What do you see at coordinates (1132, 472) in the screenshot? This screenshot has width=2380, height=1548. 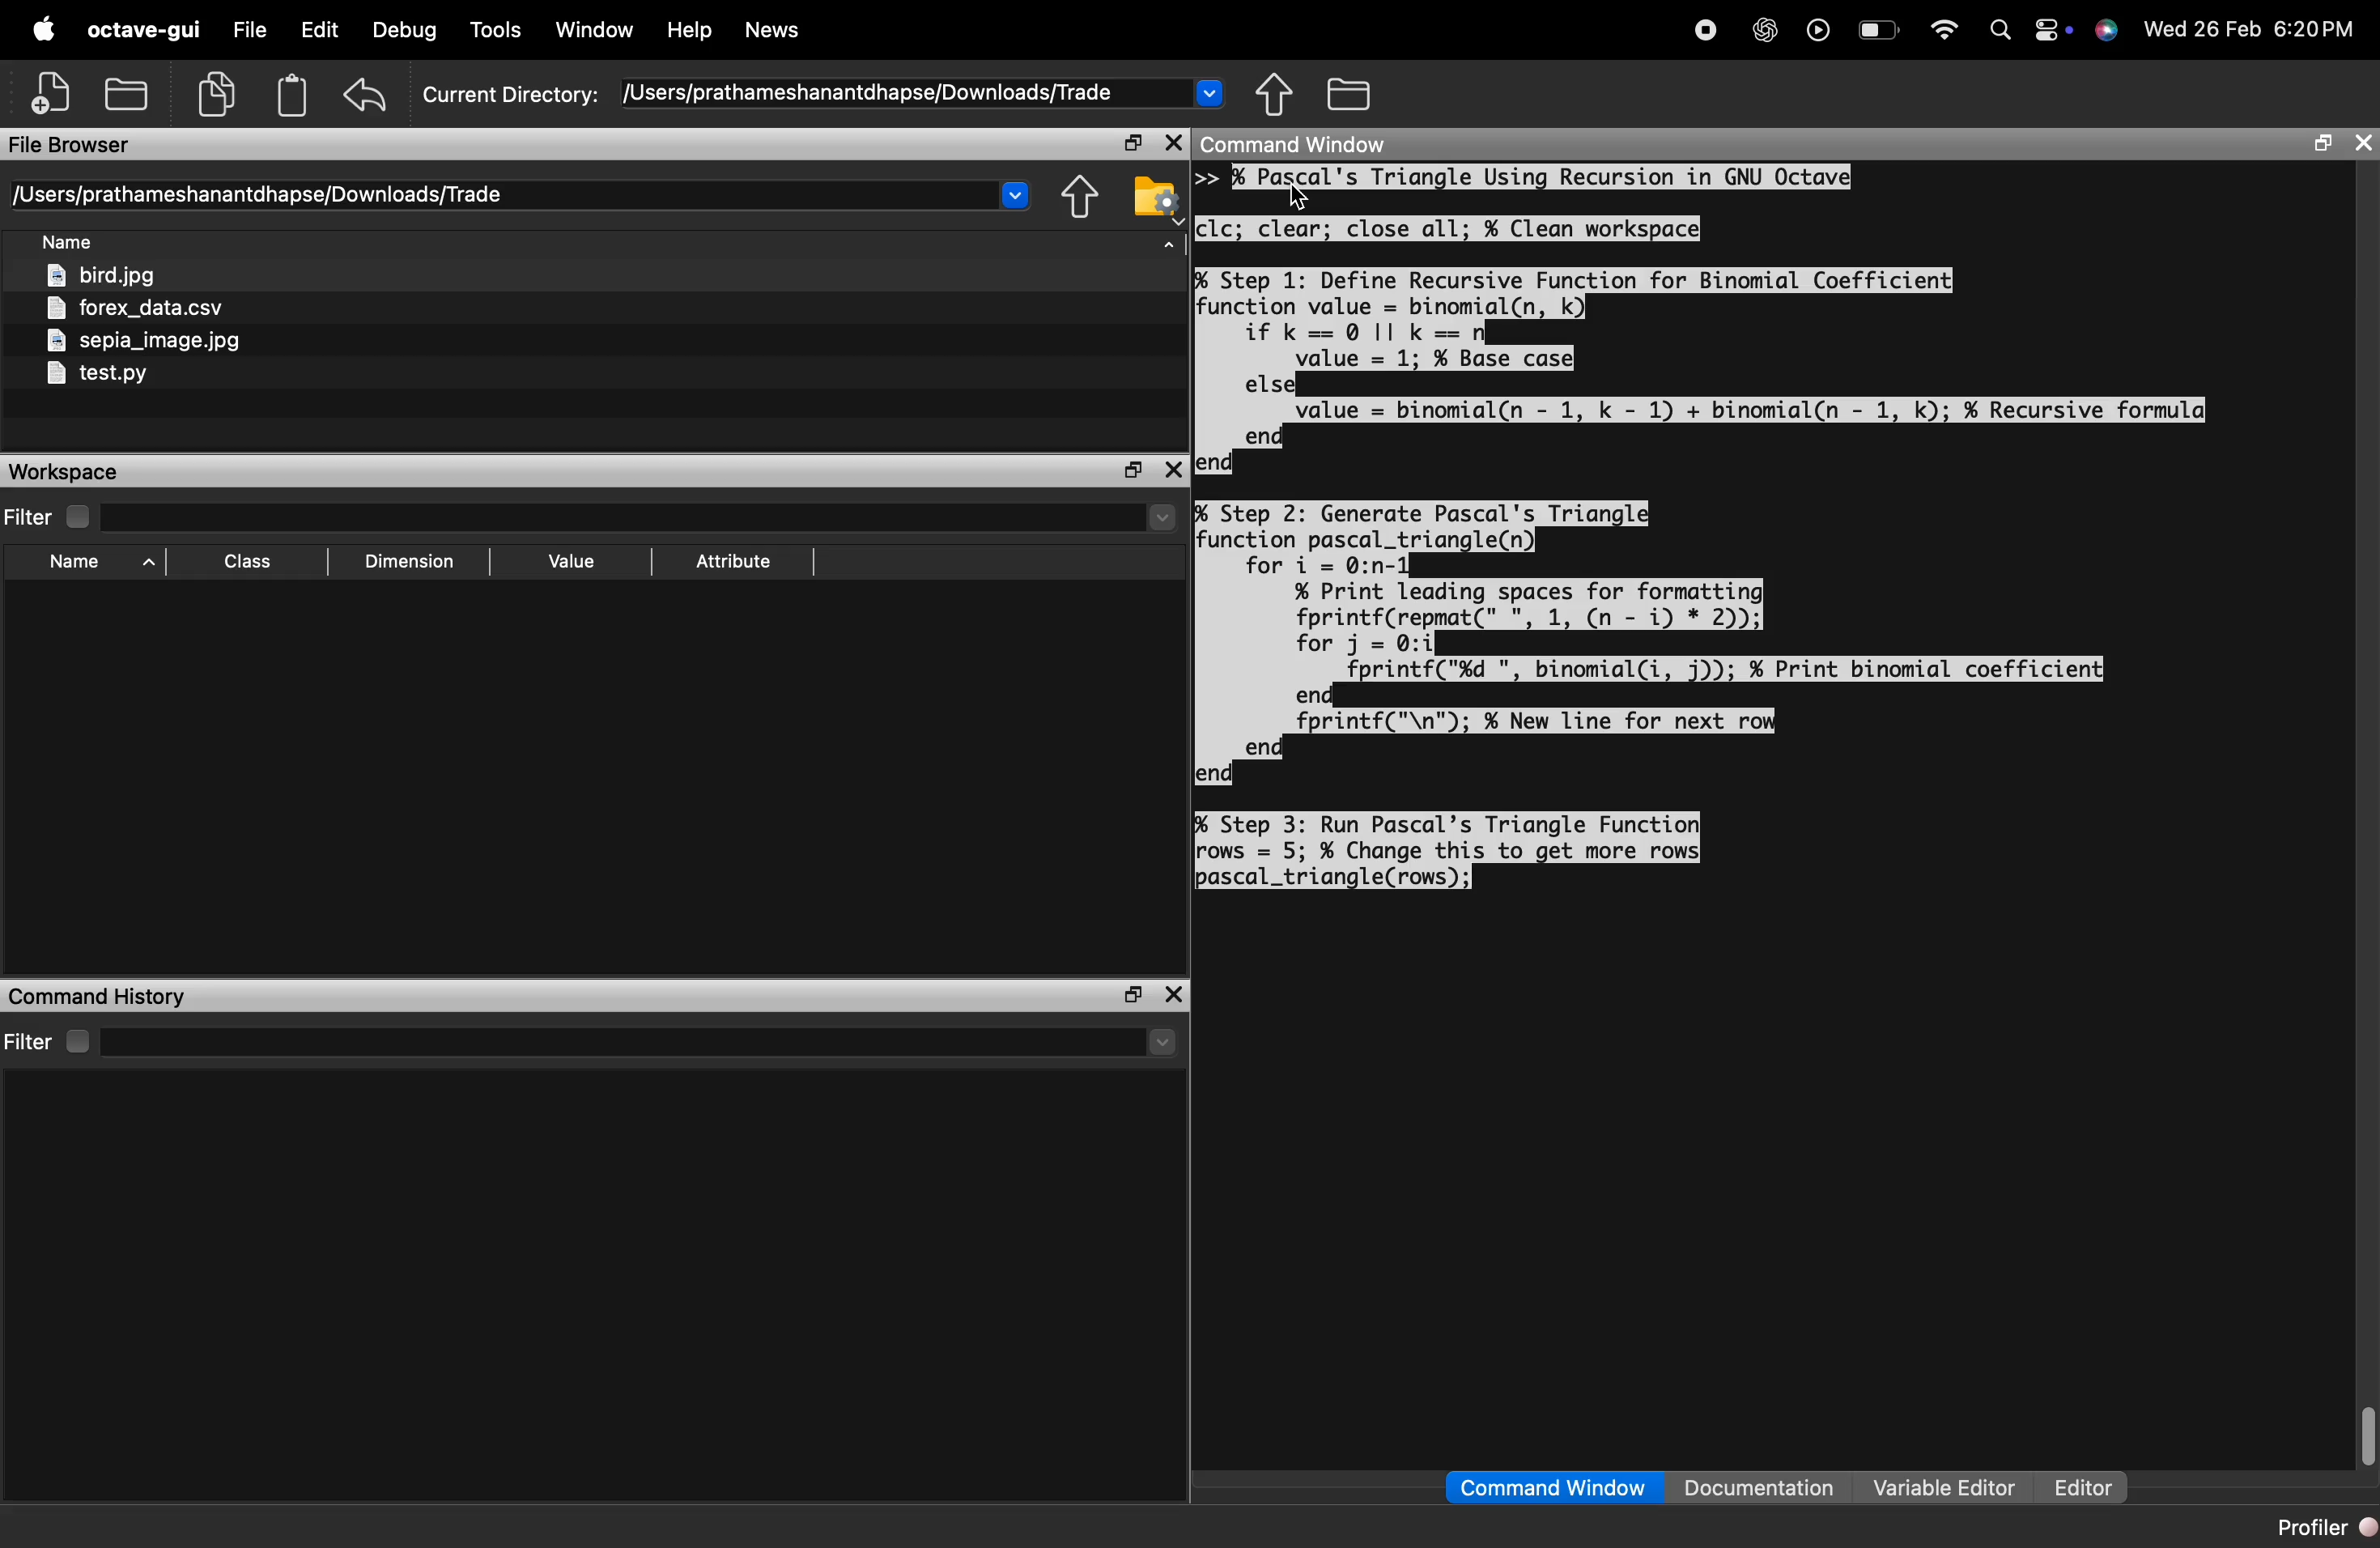 I see `maximize` at bounding box center [1132, 472].